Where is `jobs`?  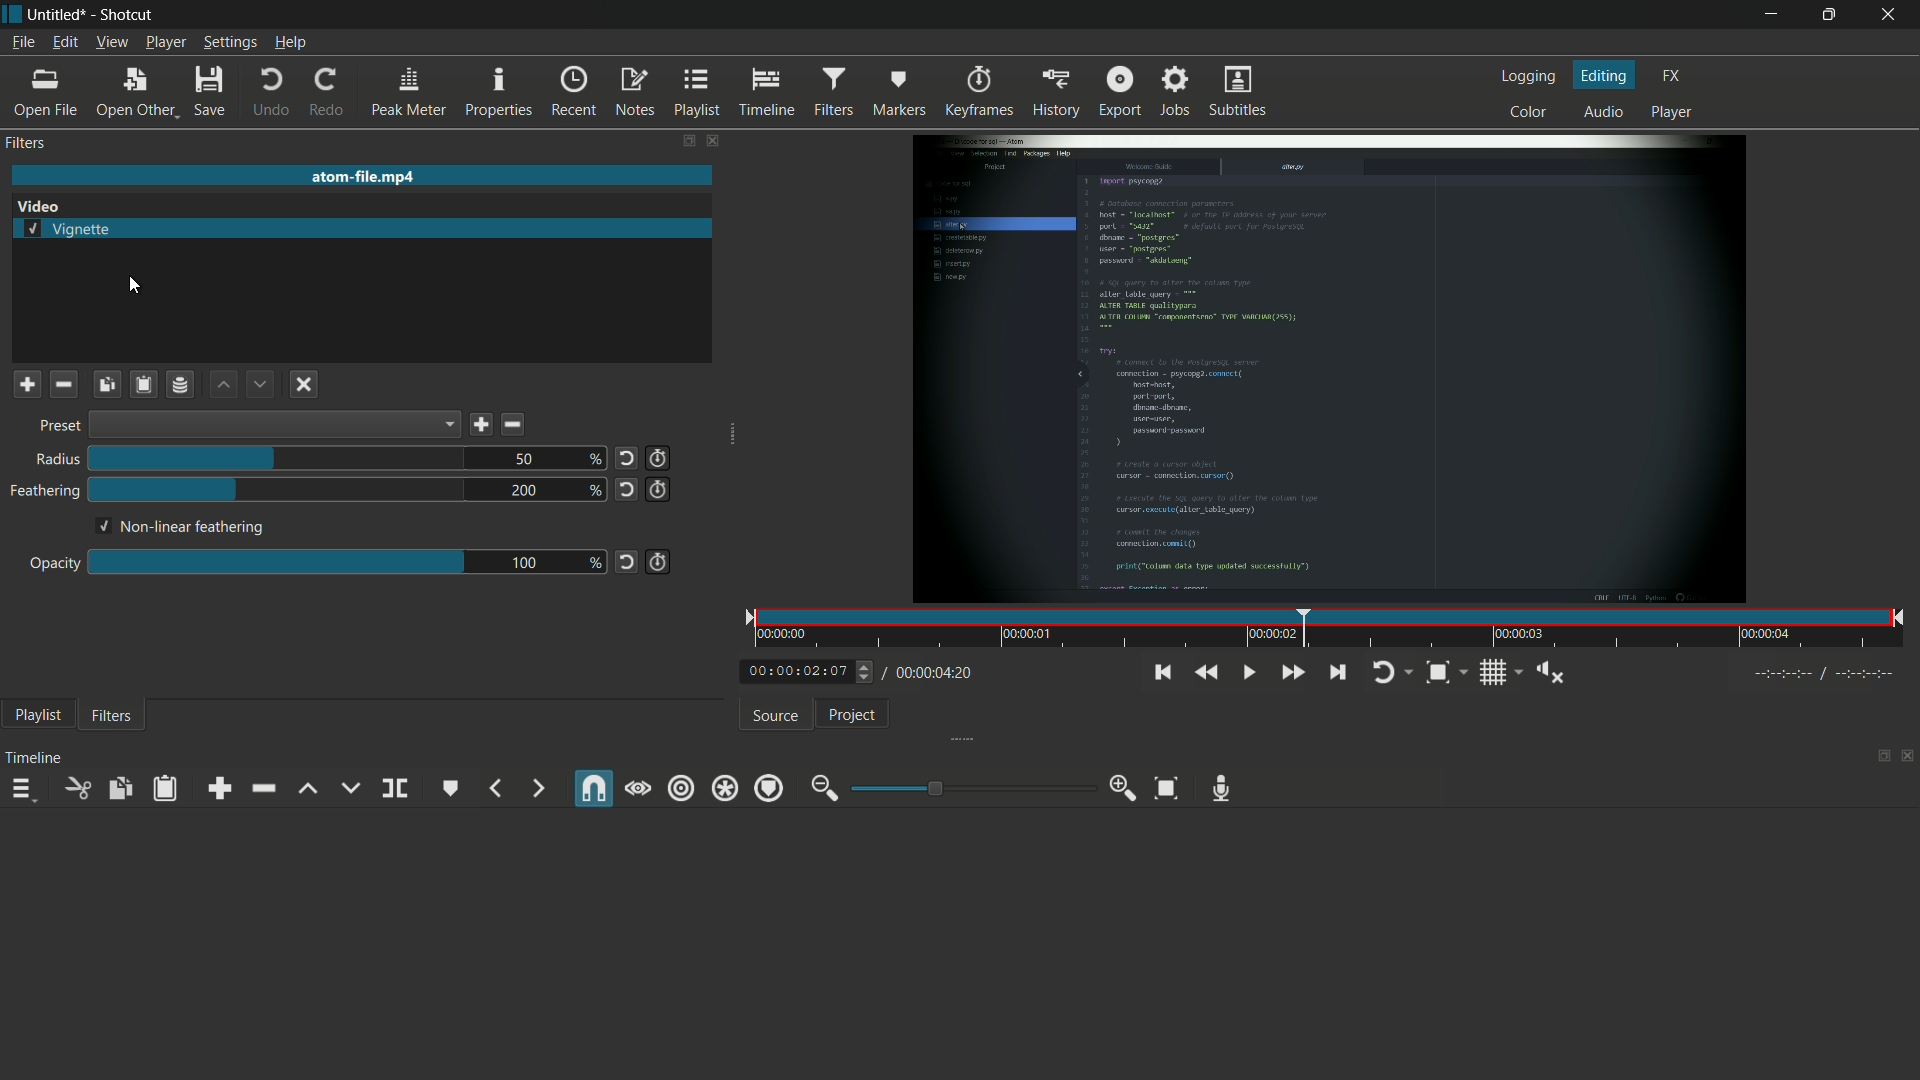
jobs is located at coordinates (1177, 91).